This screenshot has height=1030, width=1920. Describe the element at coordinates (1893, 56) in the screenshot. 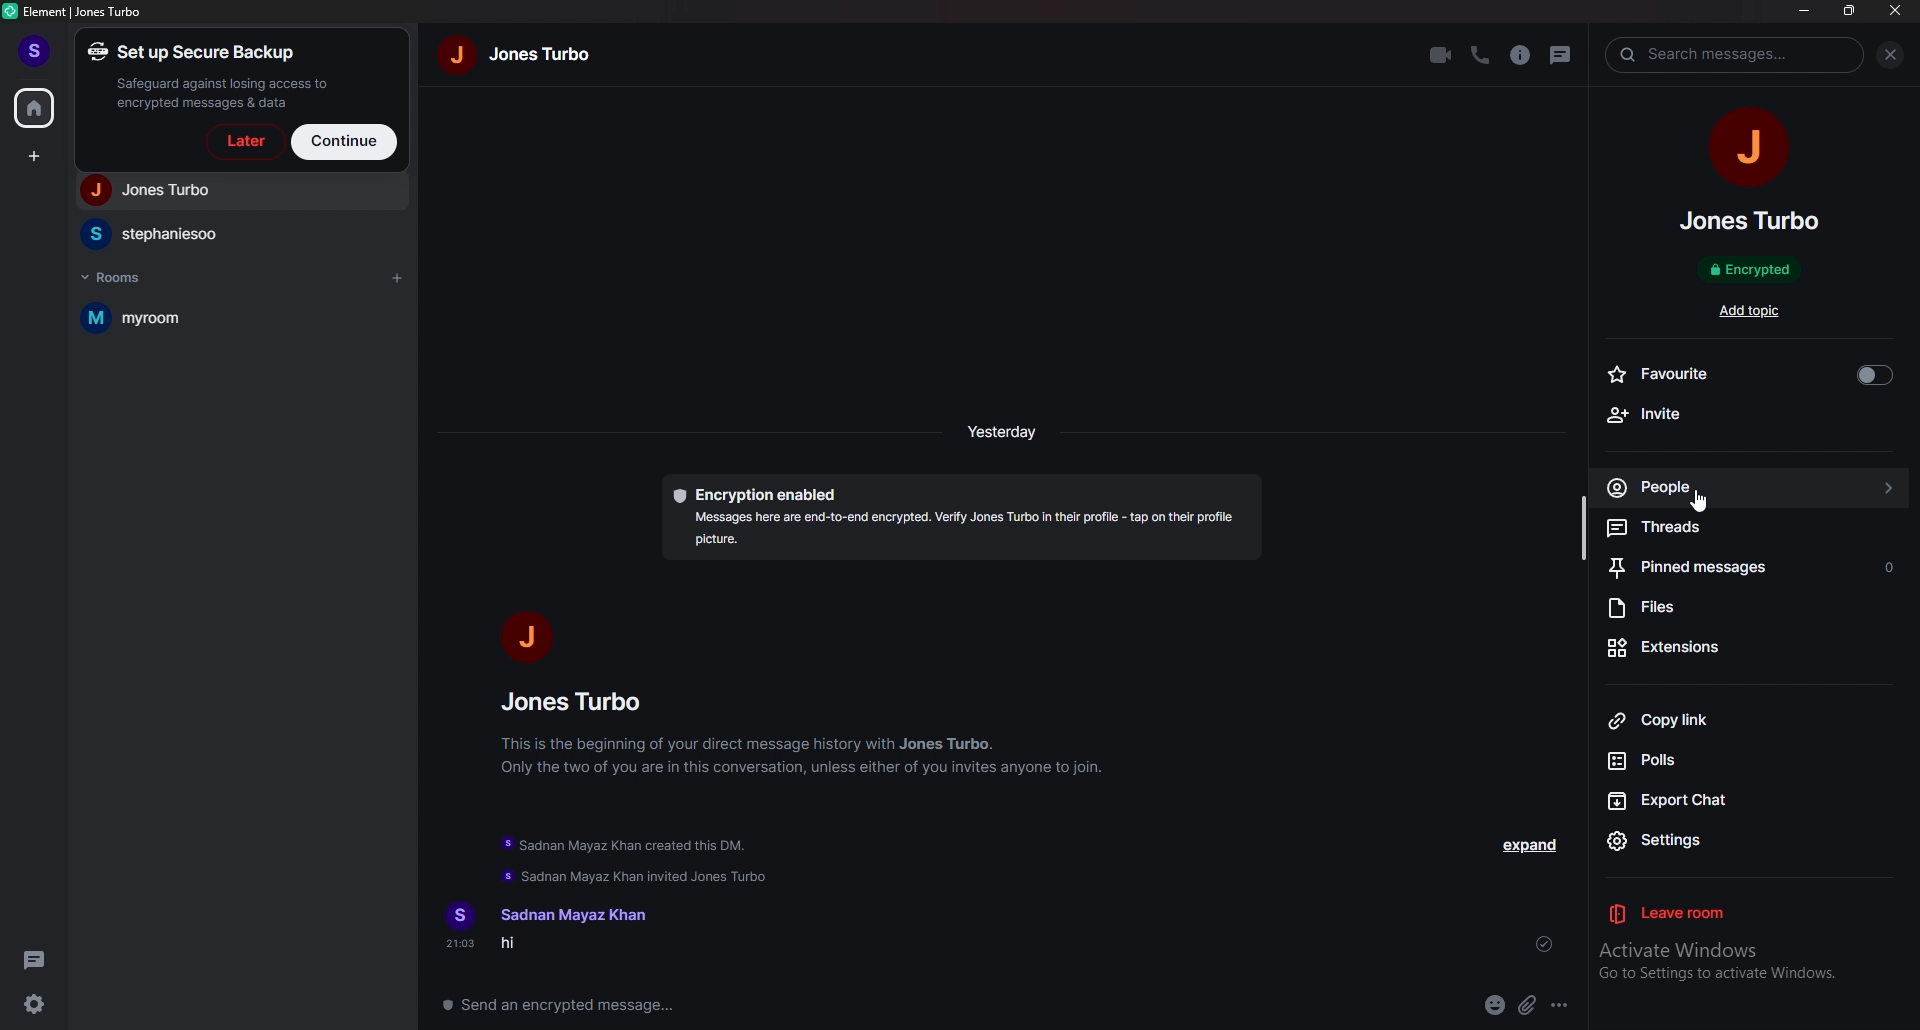

I see `close info pane` at that location.